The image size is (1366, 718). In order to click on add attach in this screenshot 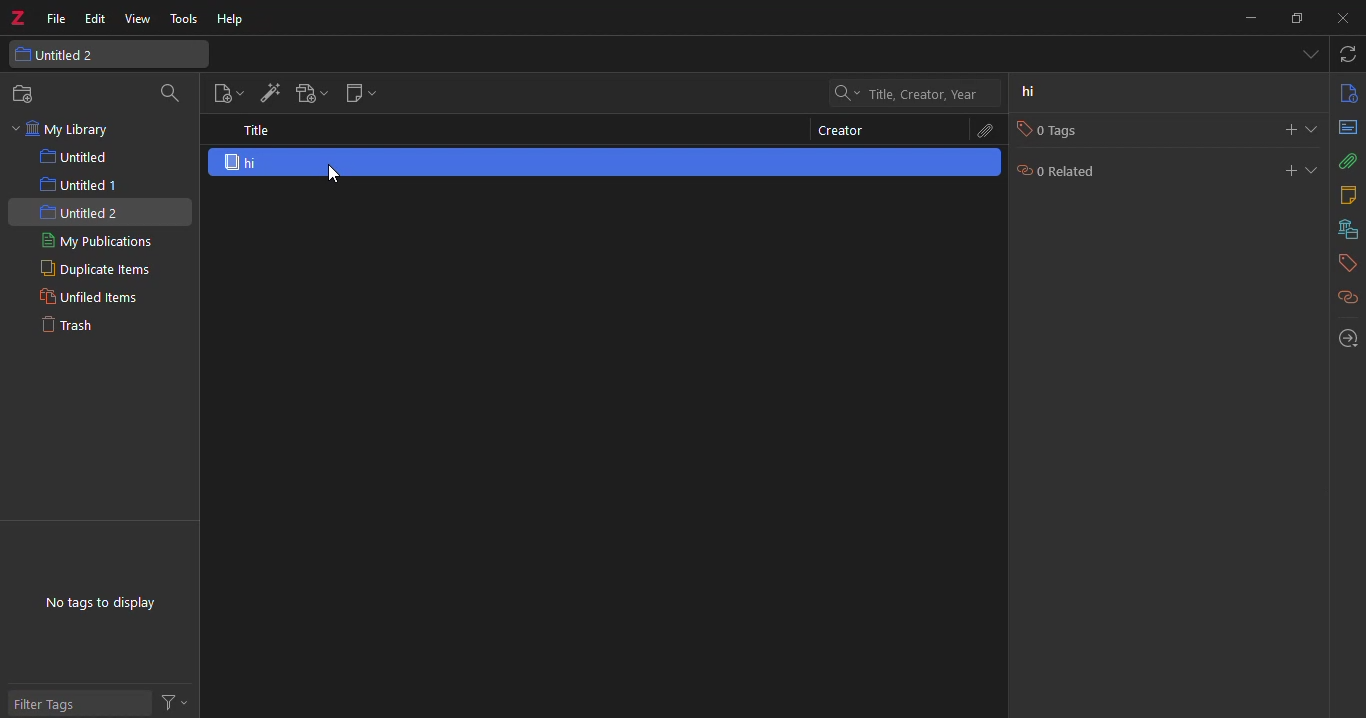, I will do `click(309, 95)`.